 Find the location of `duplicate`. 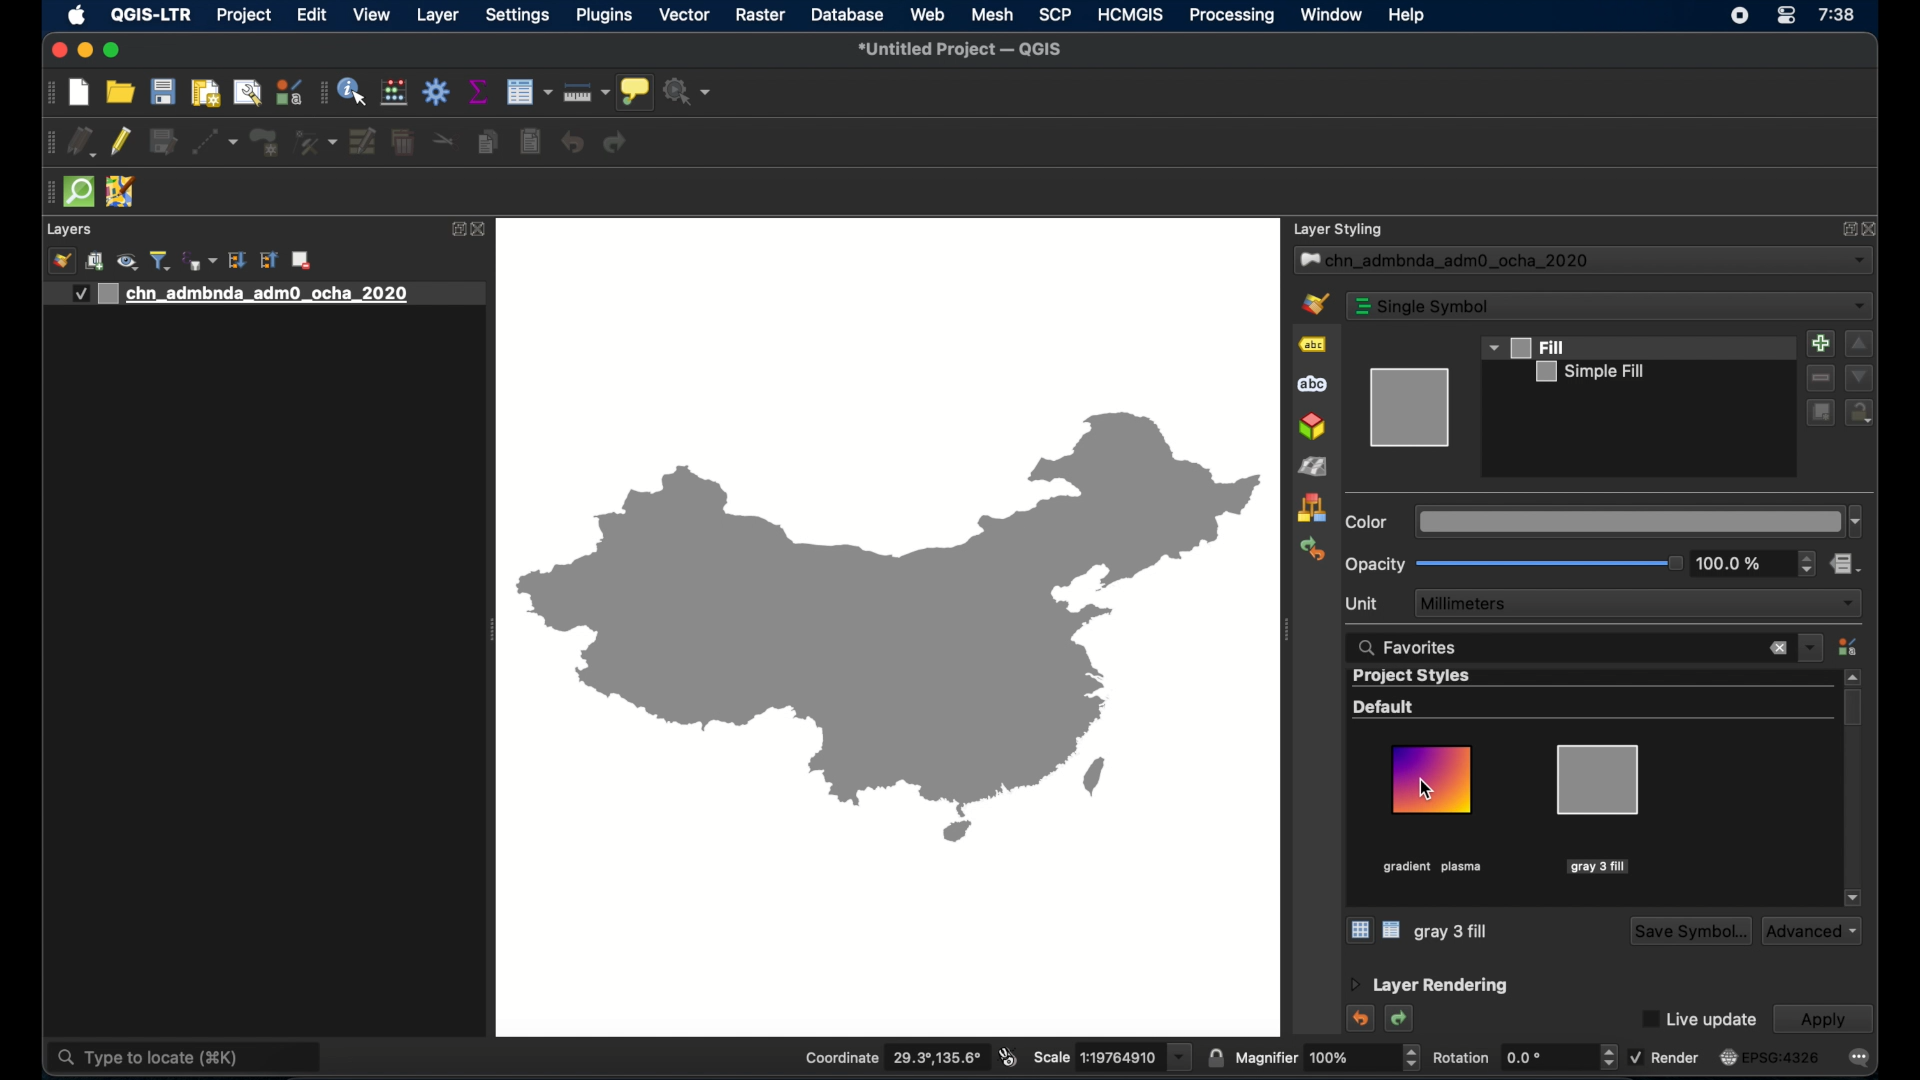

duplicate is located at coordinates (1820, 415).